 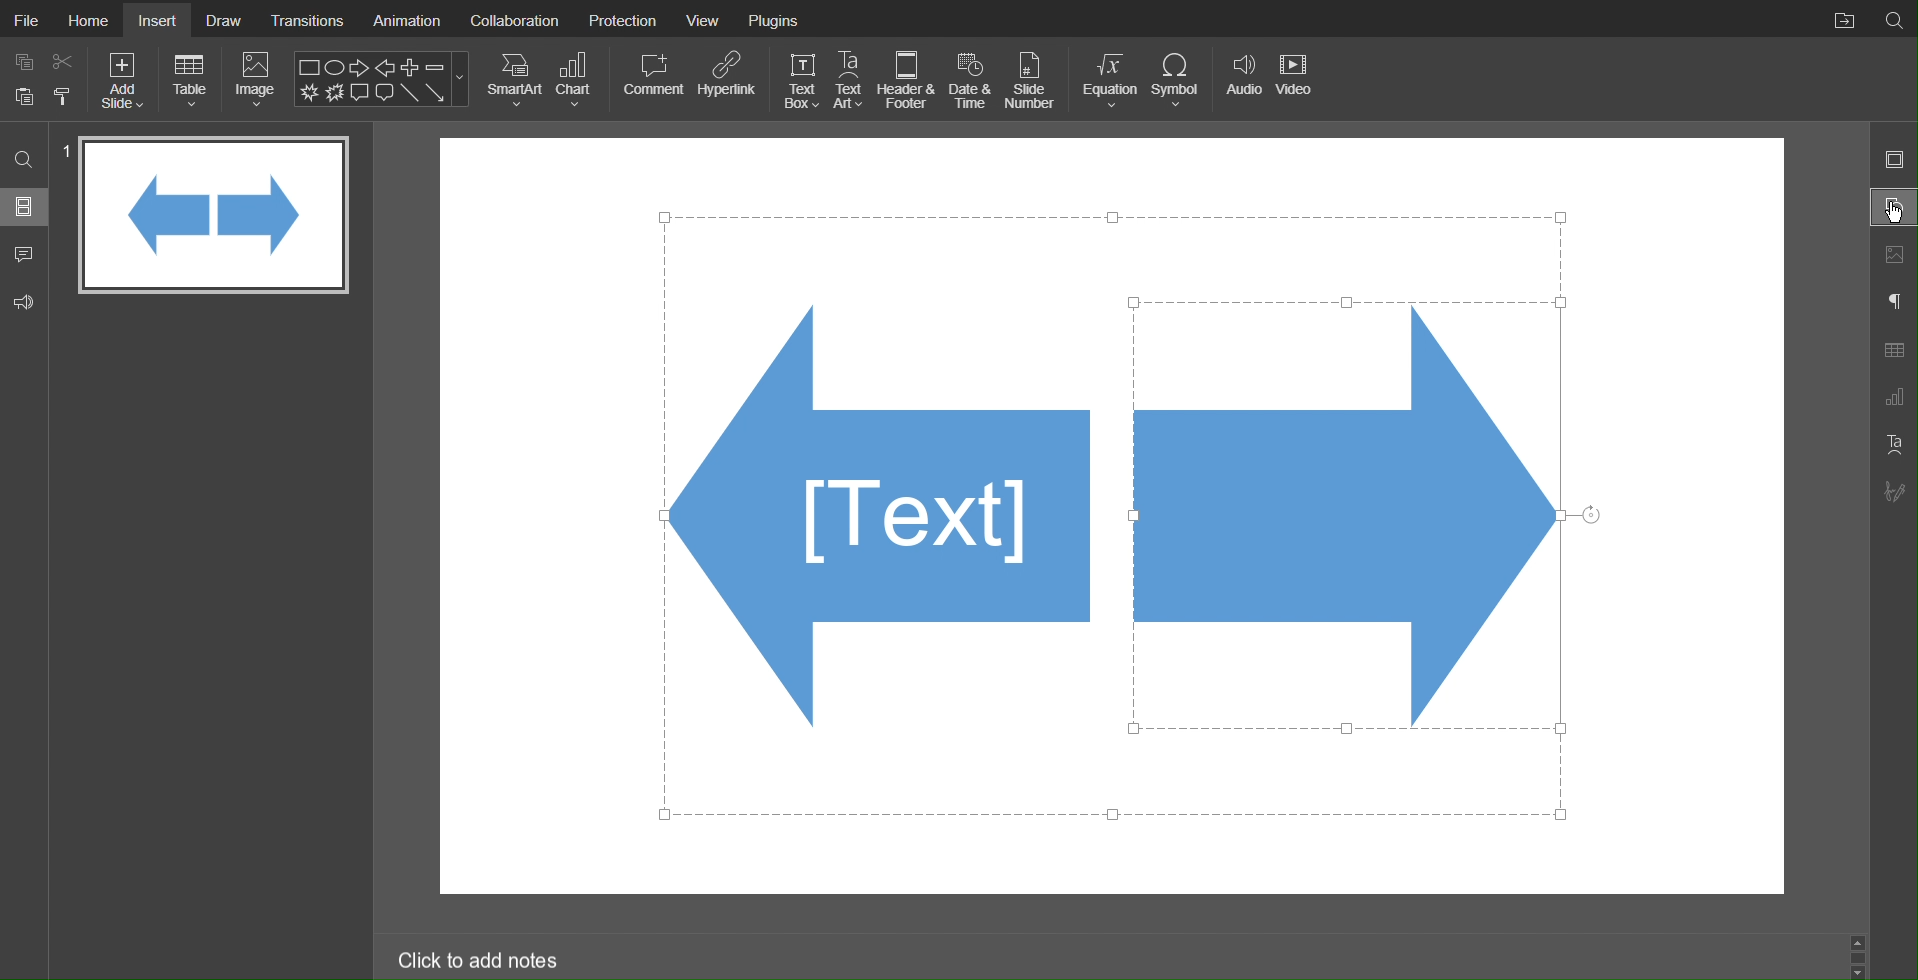 I want to click on Hyperlink, so click(x=727, y=81).